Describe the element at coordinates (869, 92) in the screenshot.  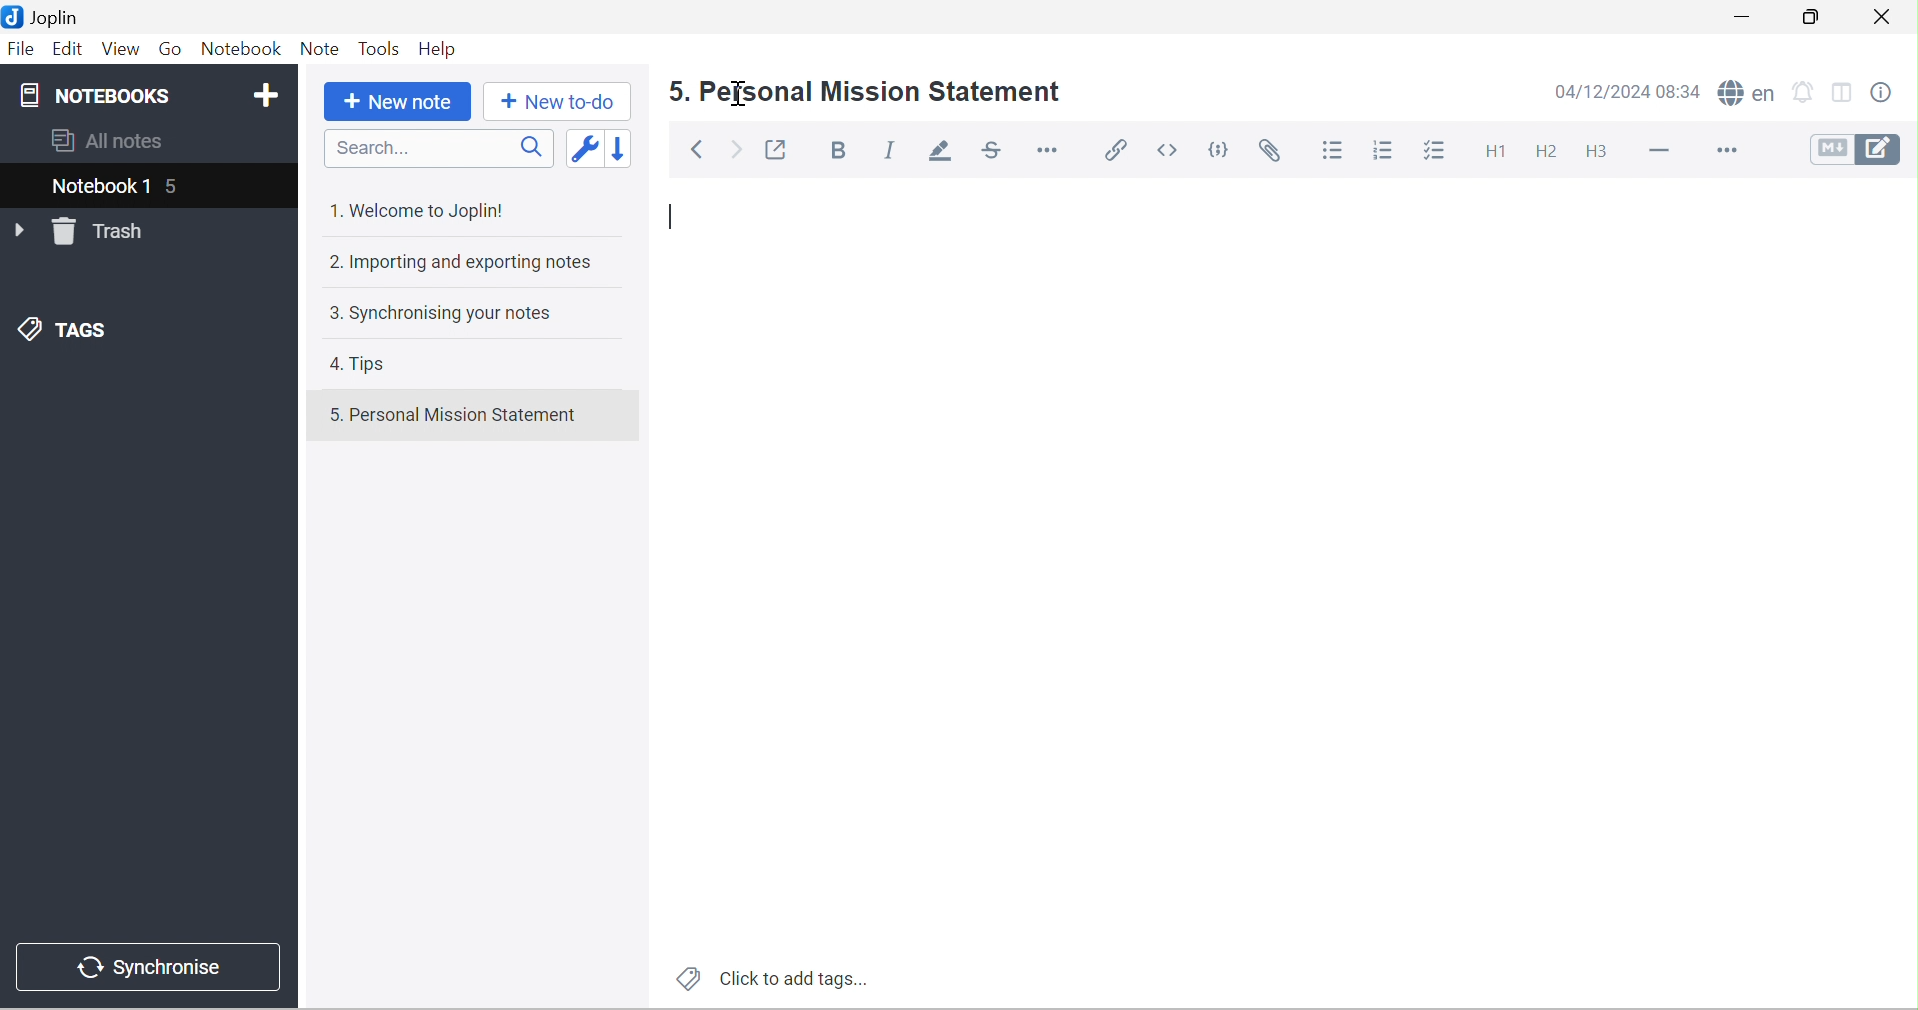
I see `5. Personal Mission Statement` at that location.